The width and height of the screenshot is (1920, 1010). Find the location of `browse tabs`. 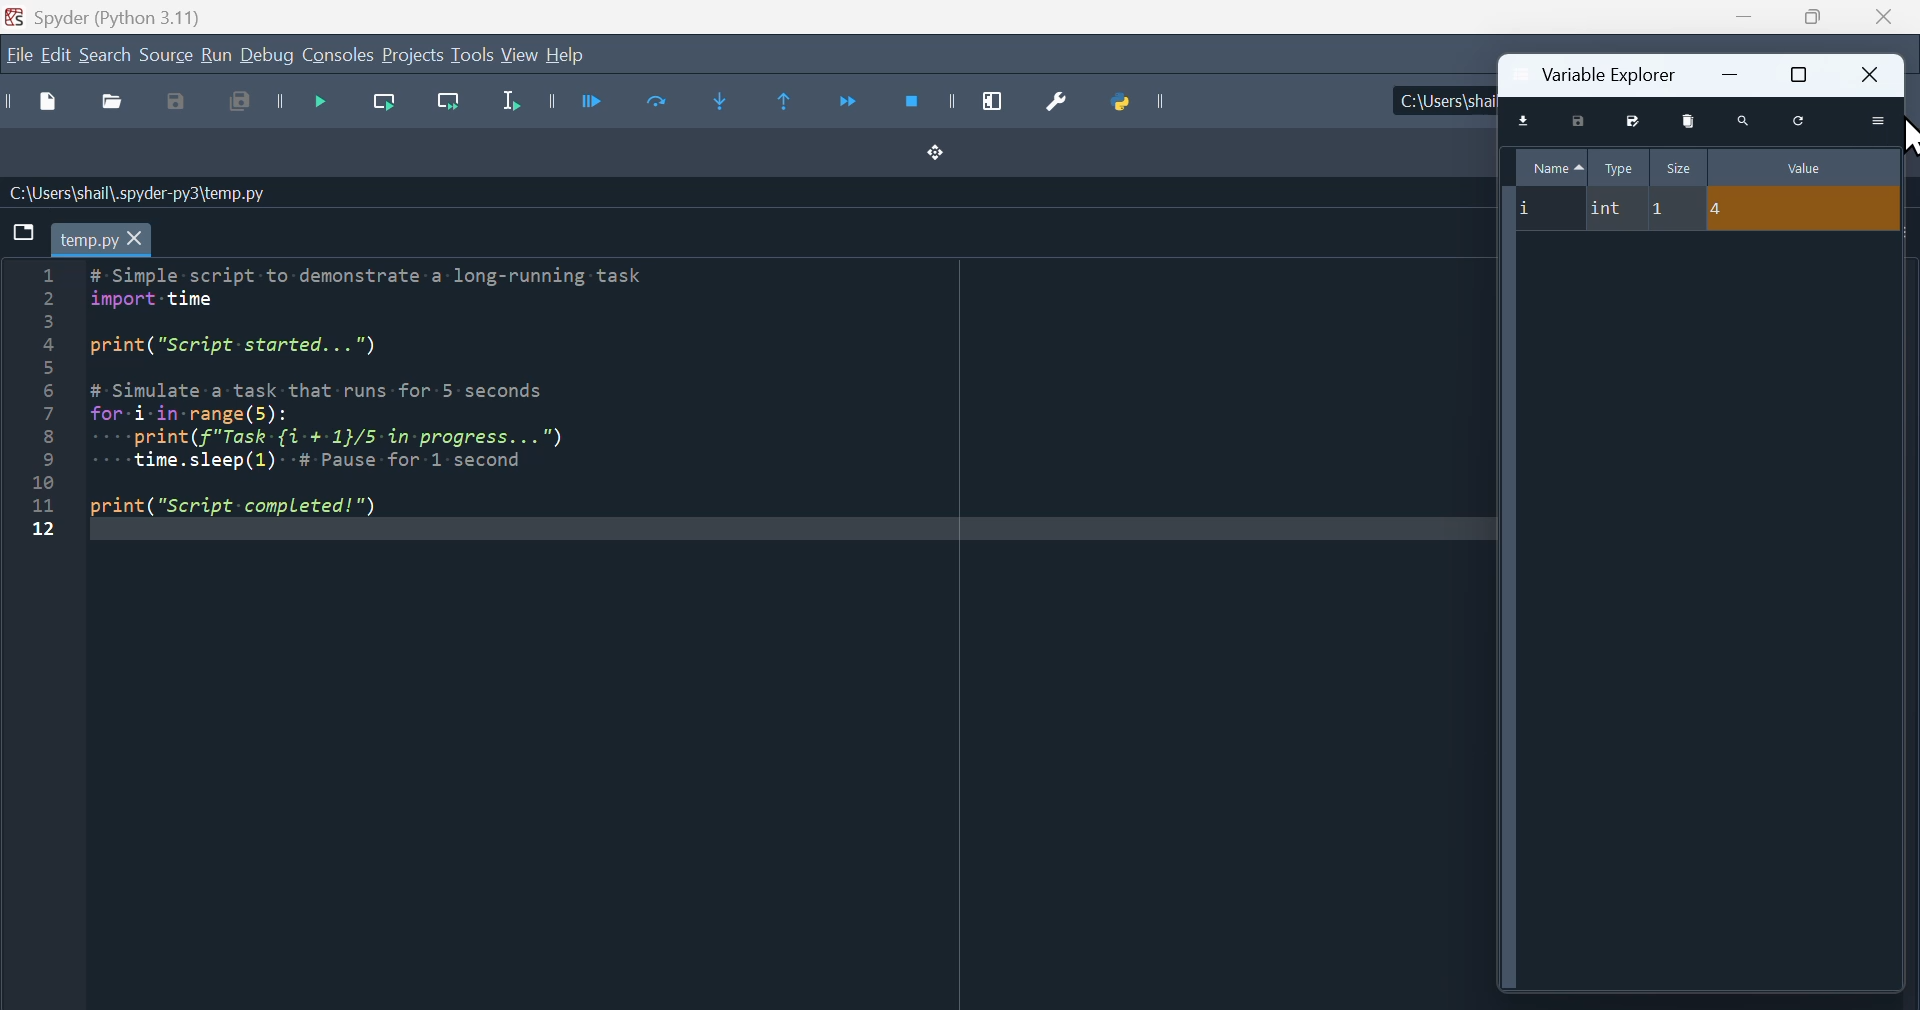

browse tabs is located at coordinates (23, 232).